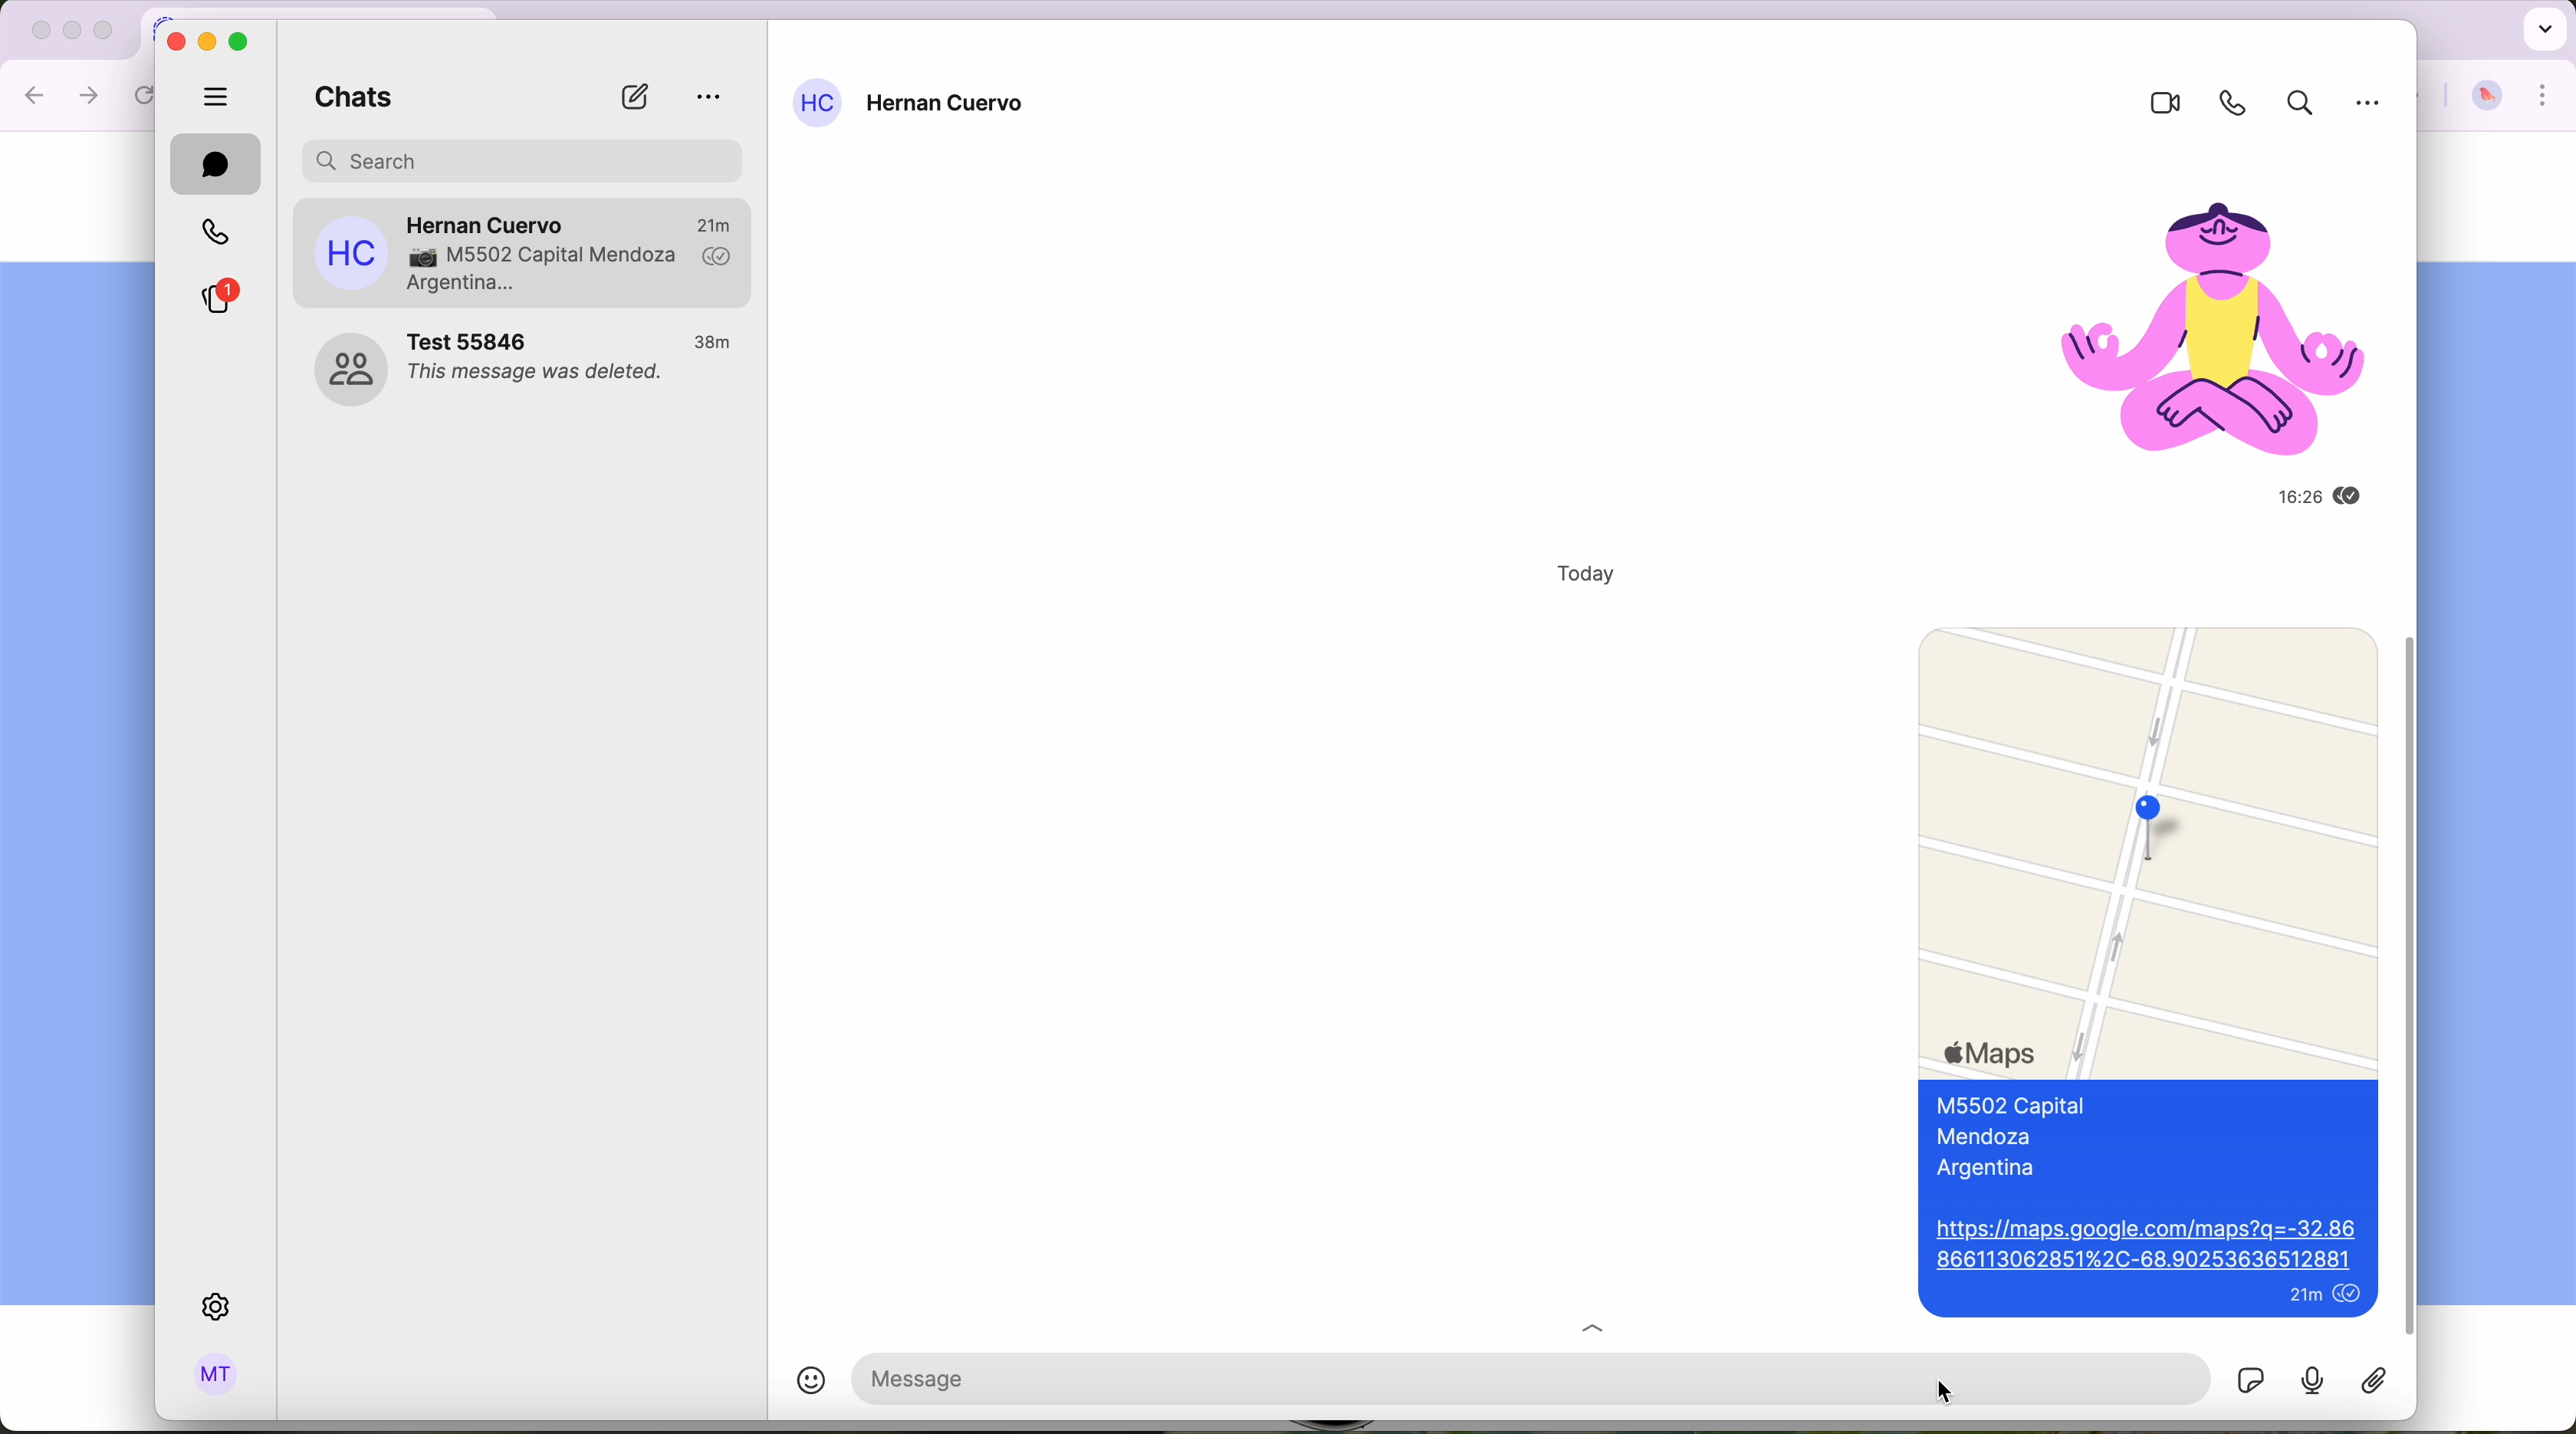 The width and height of the screenshot is (2576, 1434). I want to click on Mendoza, so click(1991, 1138).